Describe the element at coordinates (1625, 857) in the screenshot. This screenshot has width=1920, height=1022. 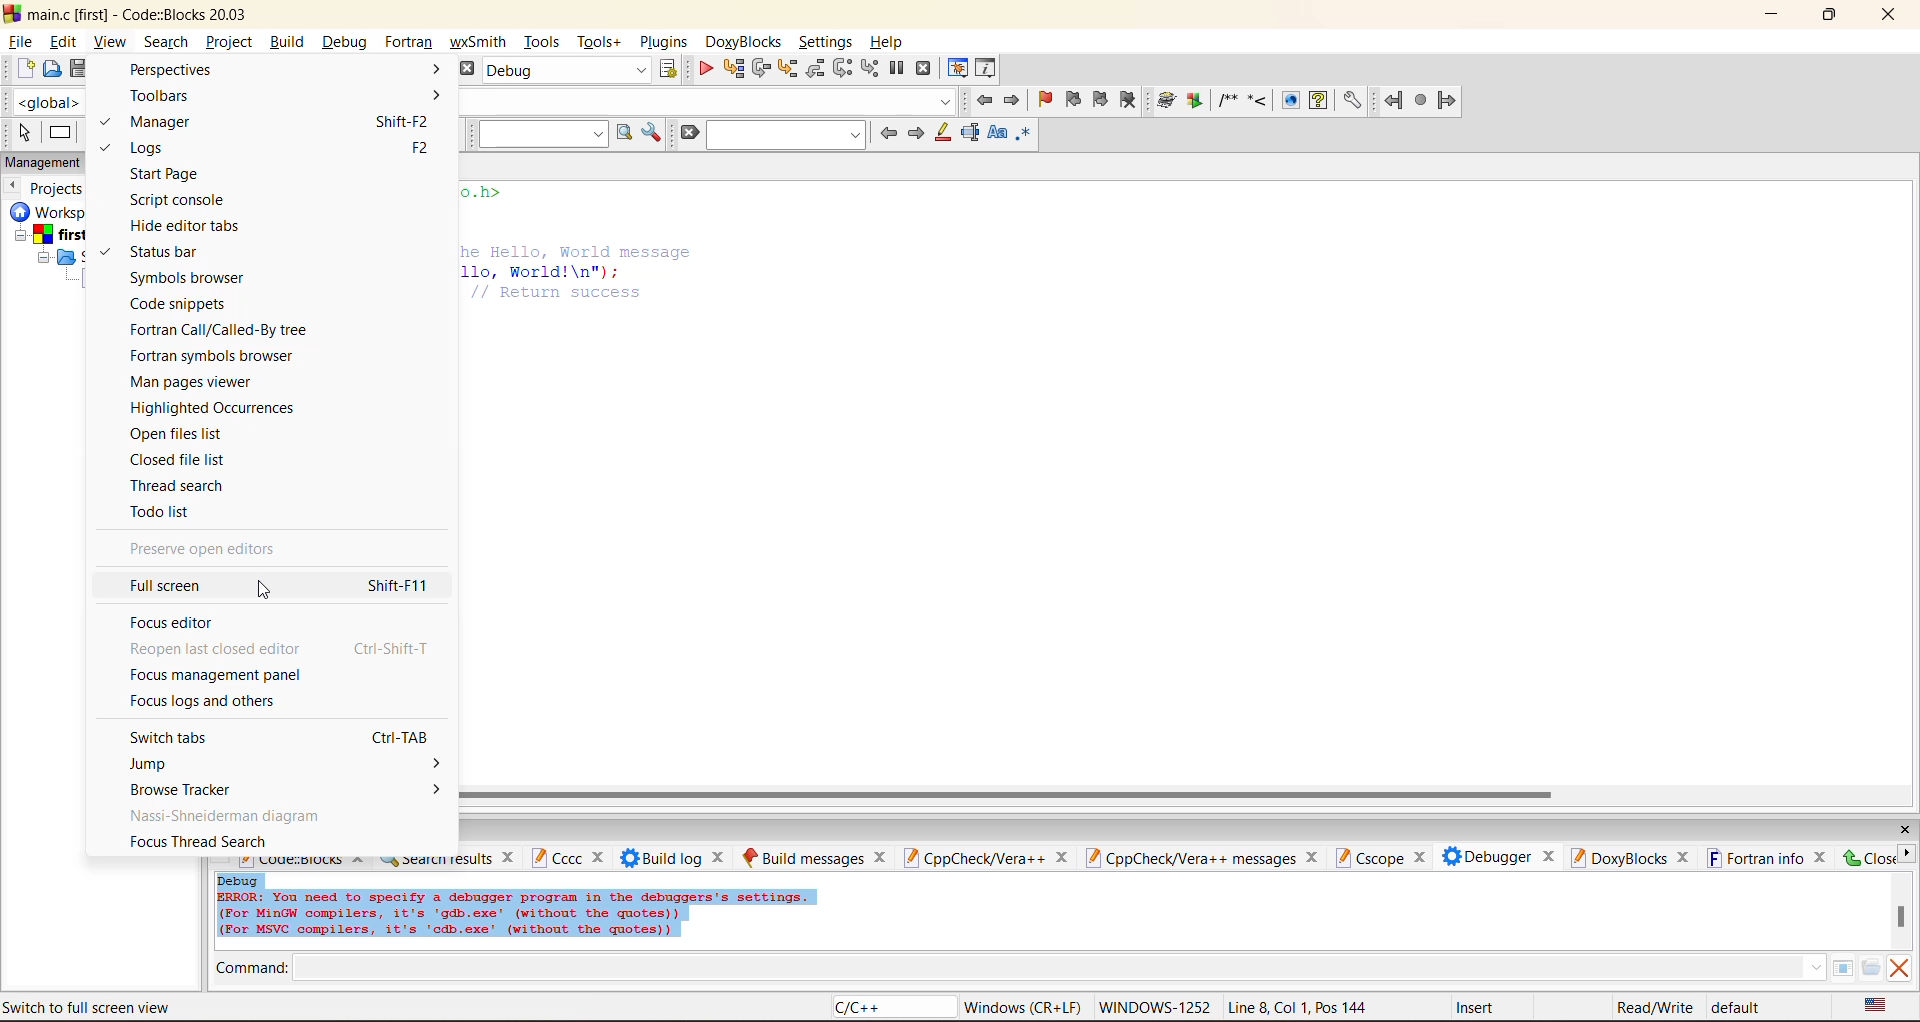
I see `doxyblocks` at that location.